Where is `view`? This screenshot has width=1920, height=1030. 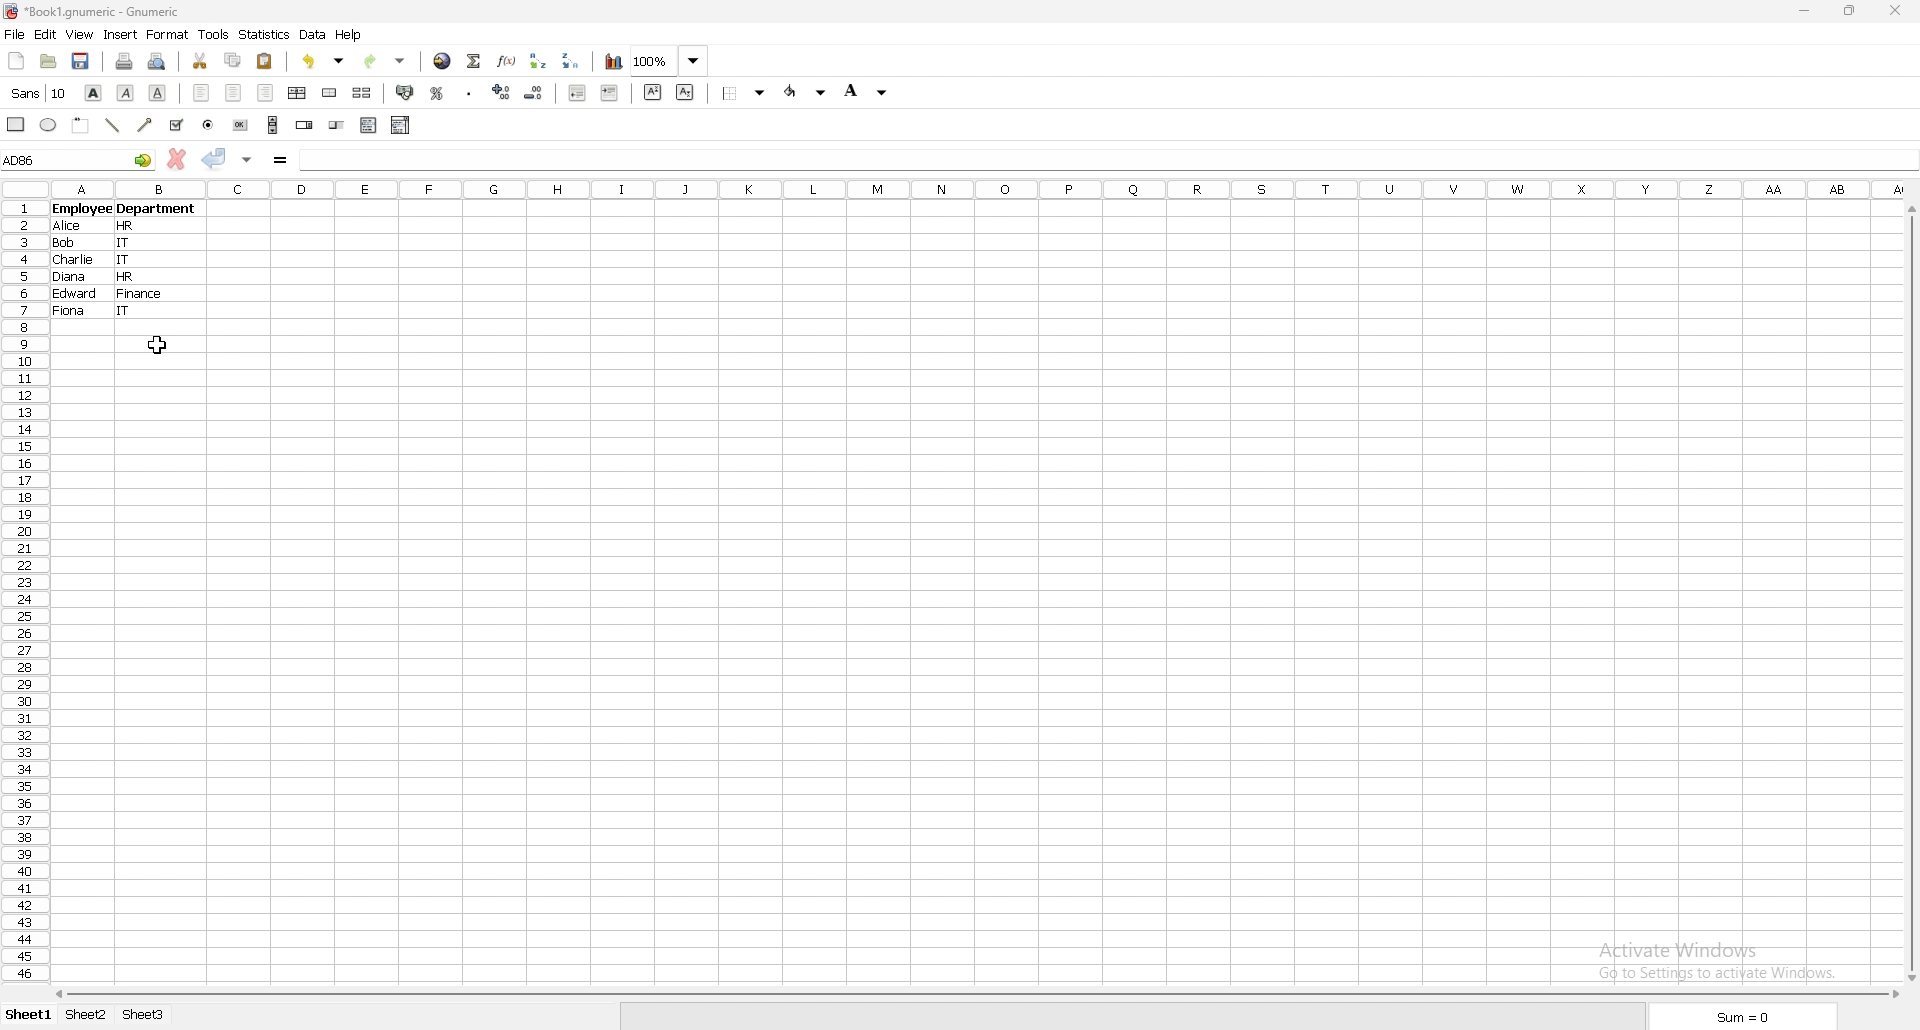 view is located at coordinates (79, 34).